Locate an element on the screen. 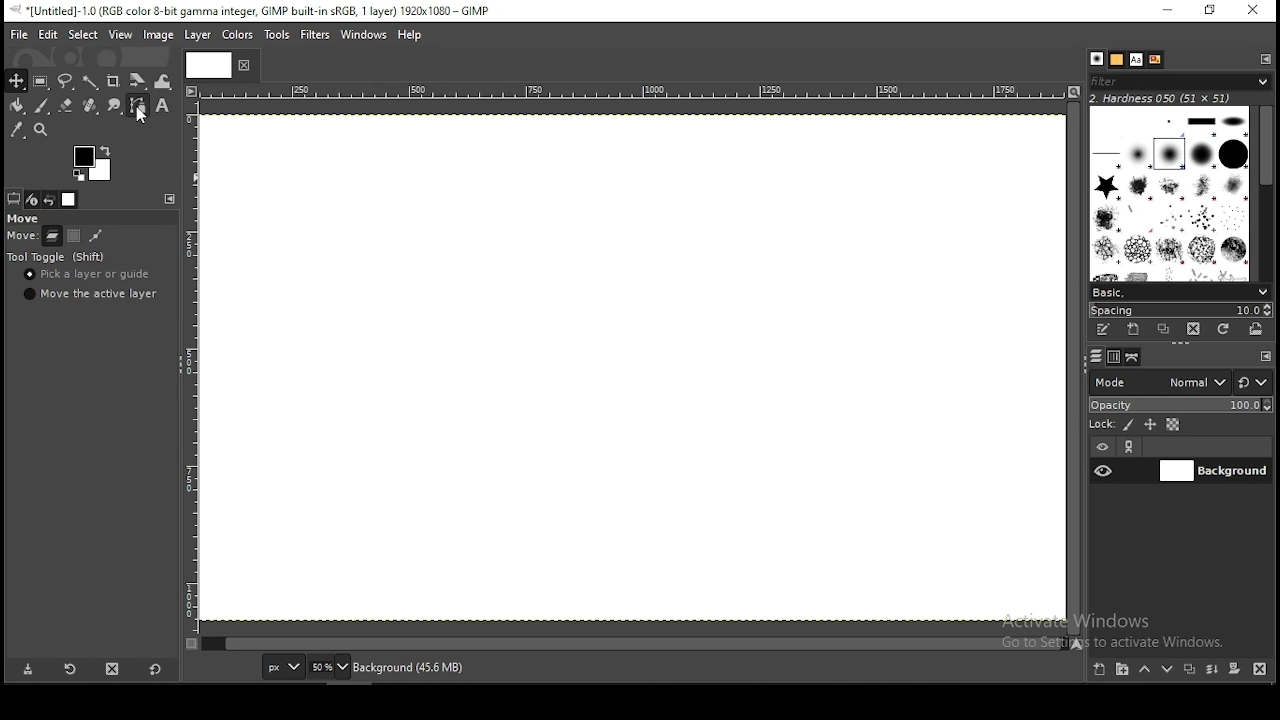 The height and width of the screenshot is (720, 1280). paths is located at coordinates (1133, 357).